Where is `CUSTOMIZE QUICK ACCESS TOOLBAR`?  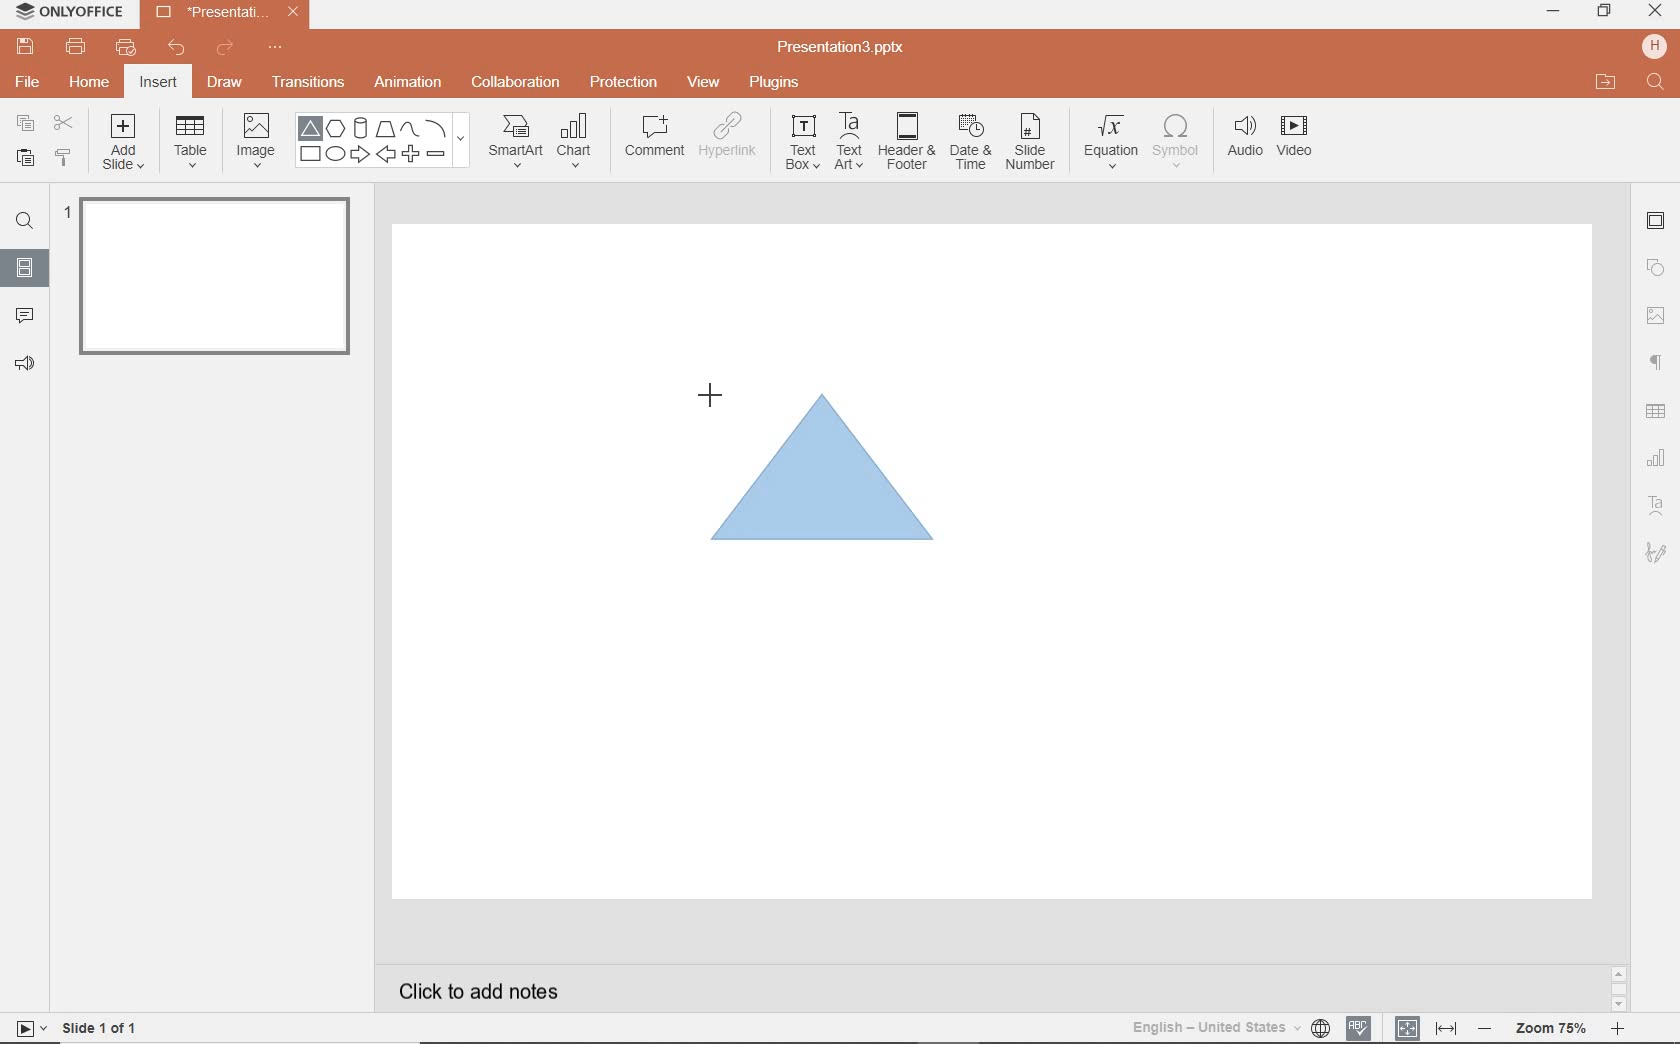
CUSTOMIZE QUICK ACCESS TOOLBAR is located at coordinates (275, 48).